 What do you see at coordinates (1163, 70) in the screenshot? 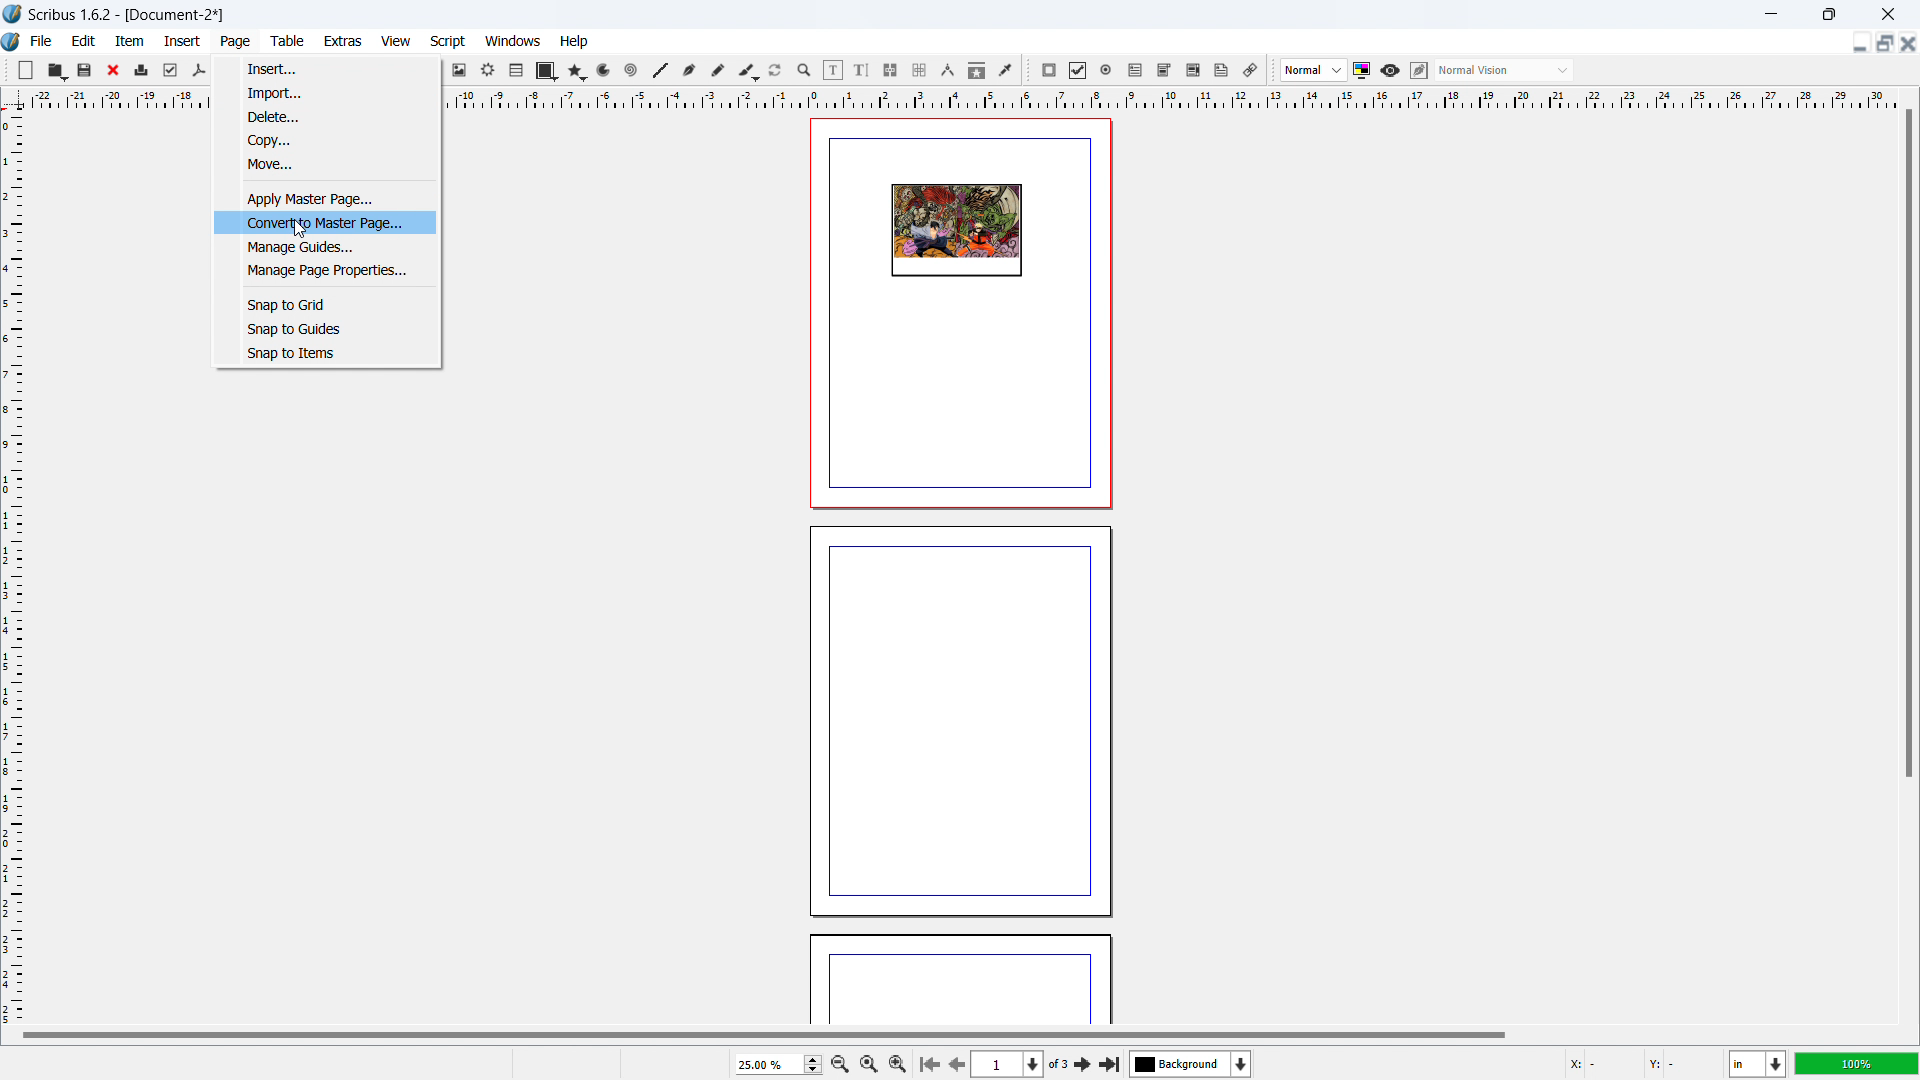
I see `pdf combo box` at bounding box center [1163, 70].